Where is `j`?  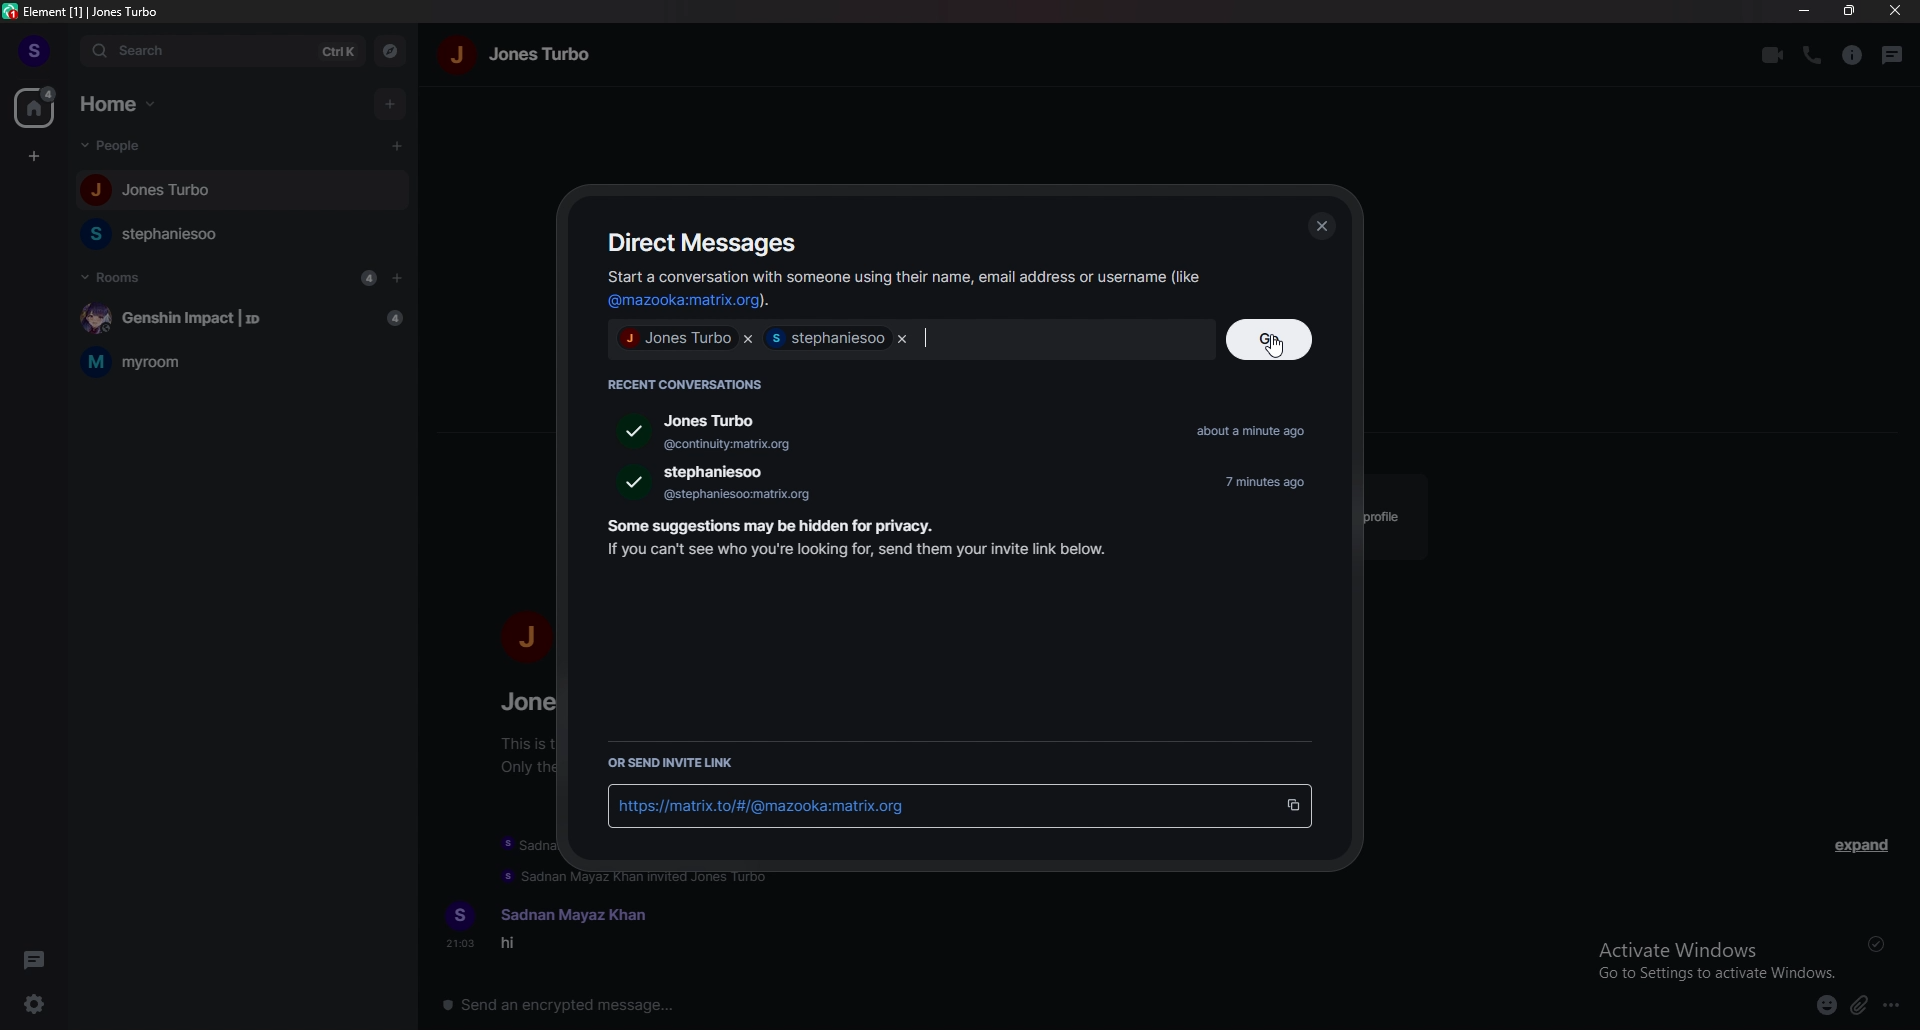
j is located at coordinates (526, 637).